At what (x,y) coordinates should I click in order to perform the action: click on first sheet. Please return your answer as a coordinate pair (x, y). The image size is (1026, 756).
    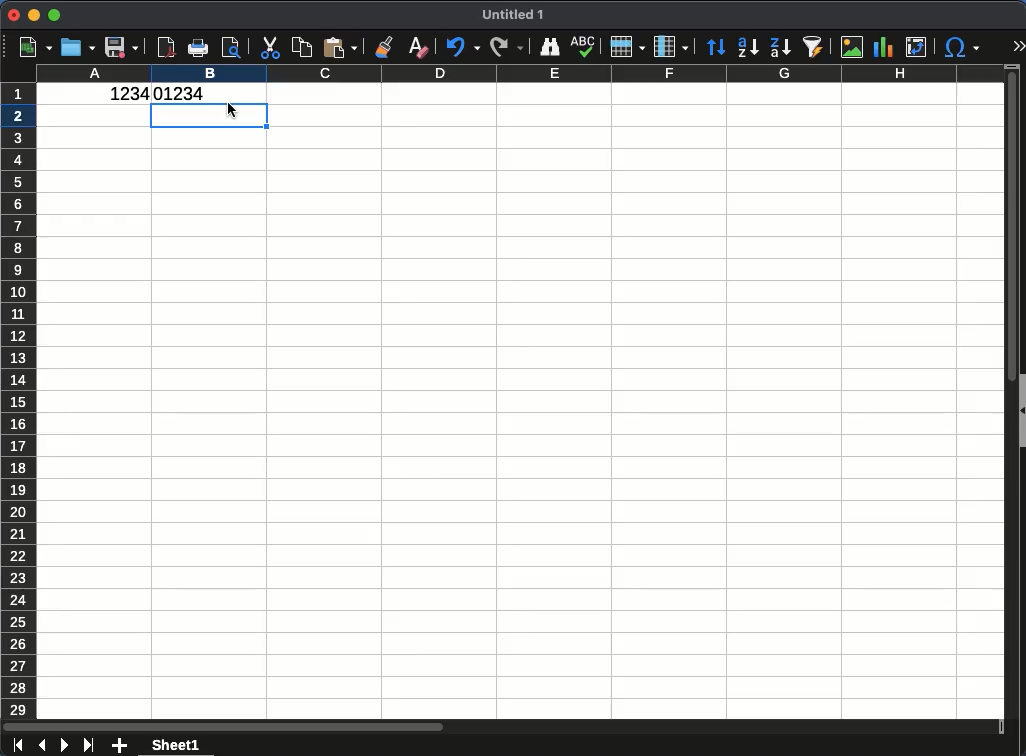
    Looking at the image, I should click on (18, 745).